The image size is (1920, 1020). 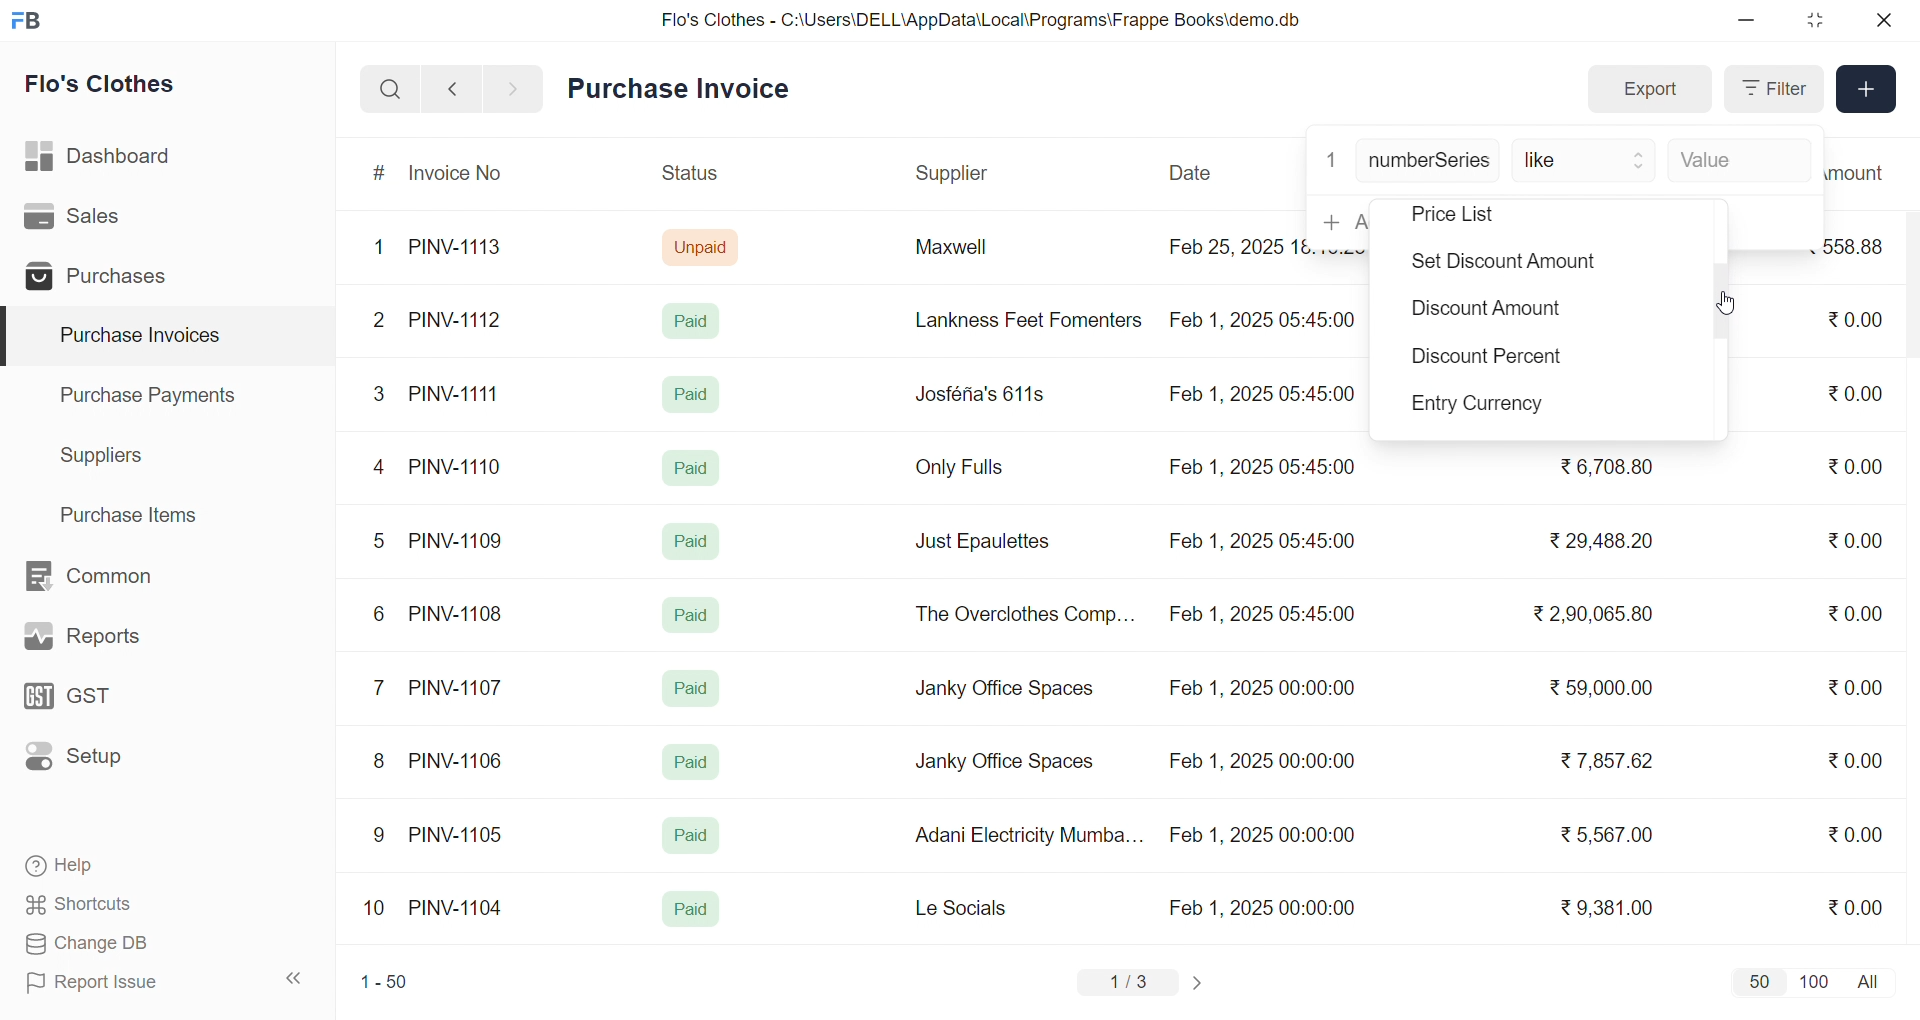 What do you see at coordinates (1865, 172) in the screenshot?
I see `Outstanding Amount` at bounding box center [1865, 172].